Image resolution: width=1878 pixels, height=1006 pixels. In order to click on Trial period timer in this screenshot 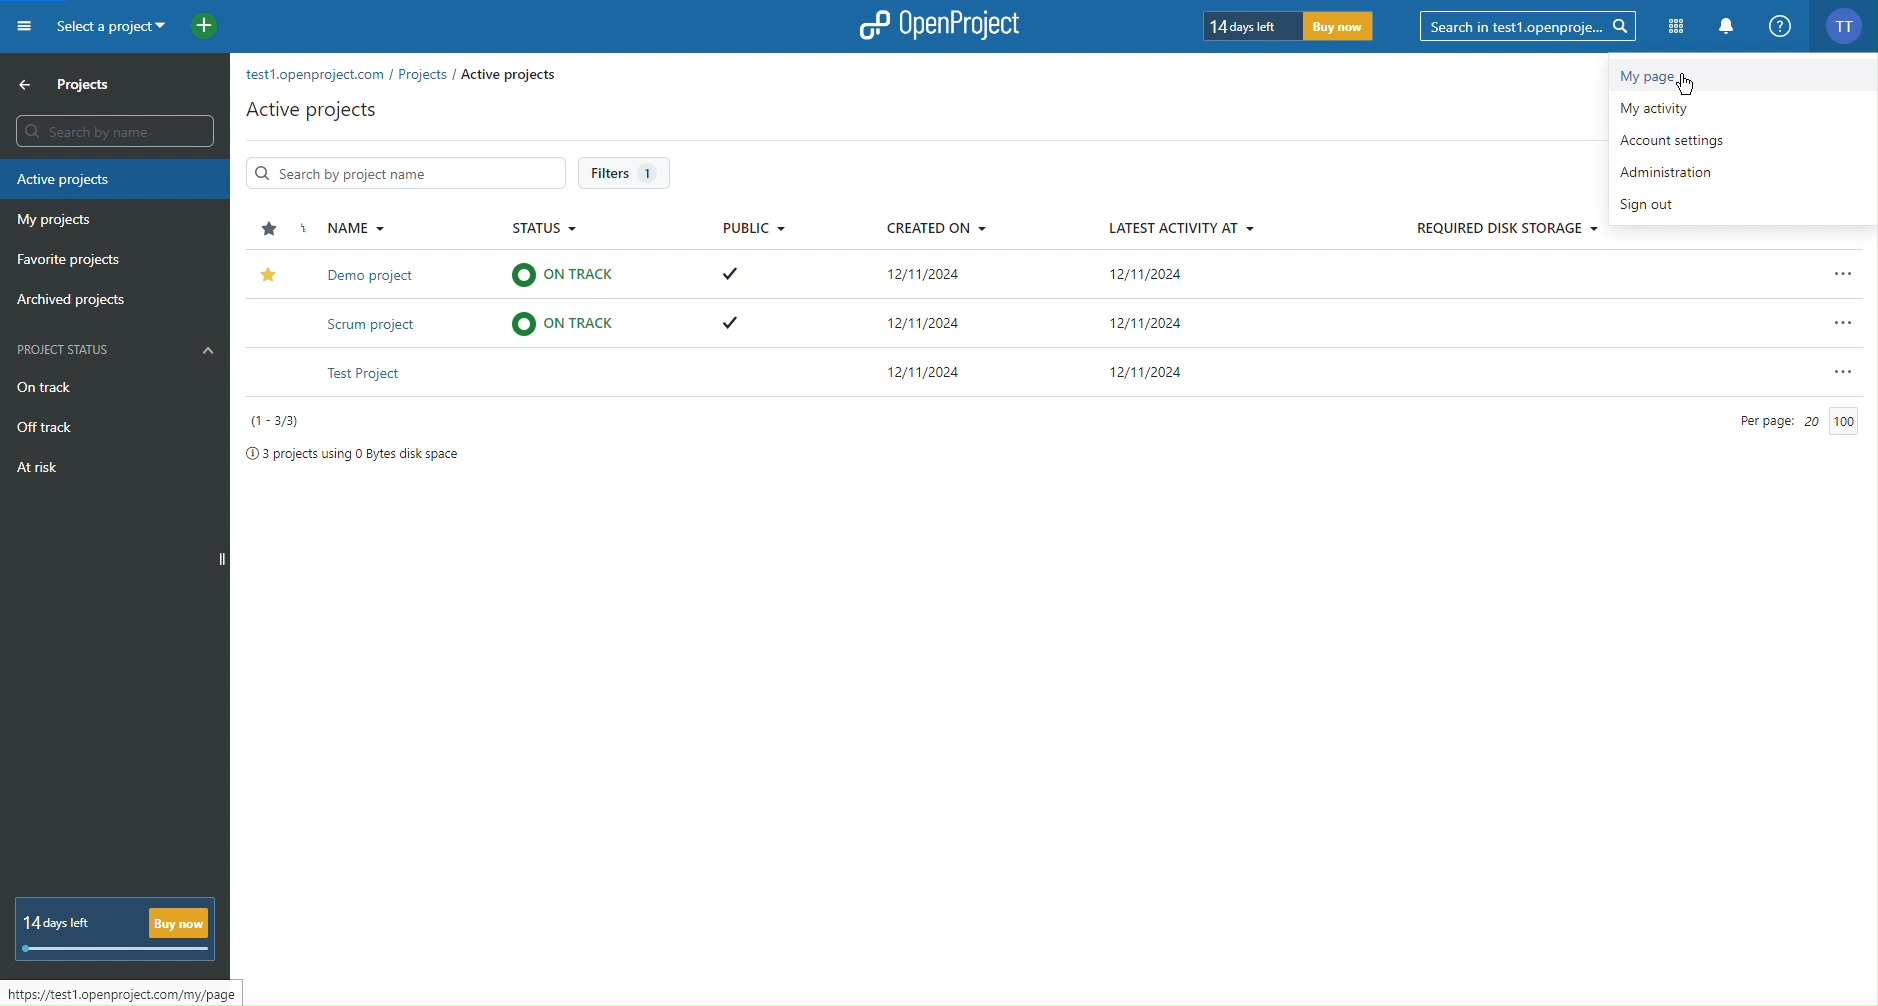, I will do `click(111, 929)`.